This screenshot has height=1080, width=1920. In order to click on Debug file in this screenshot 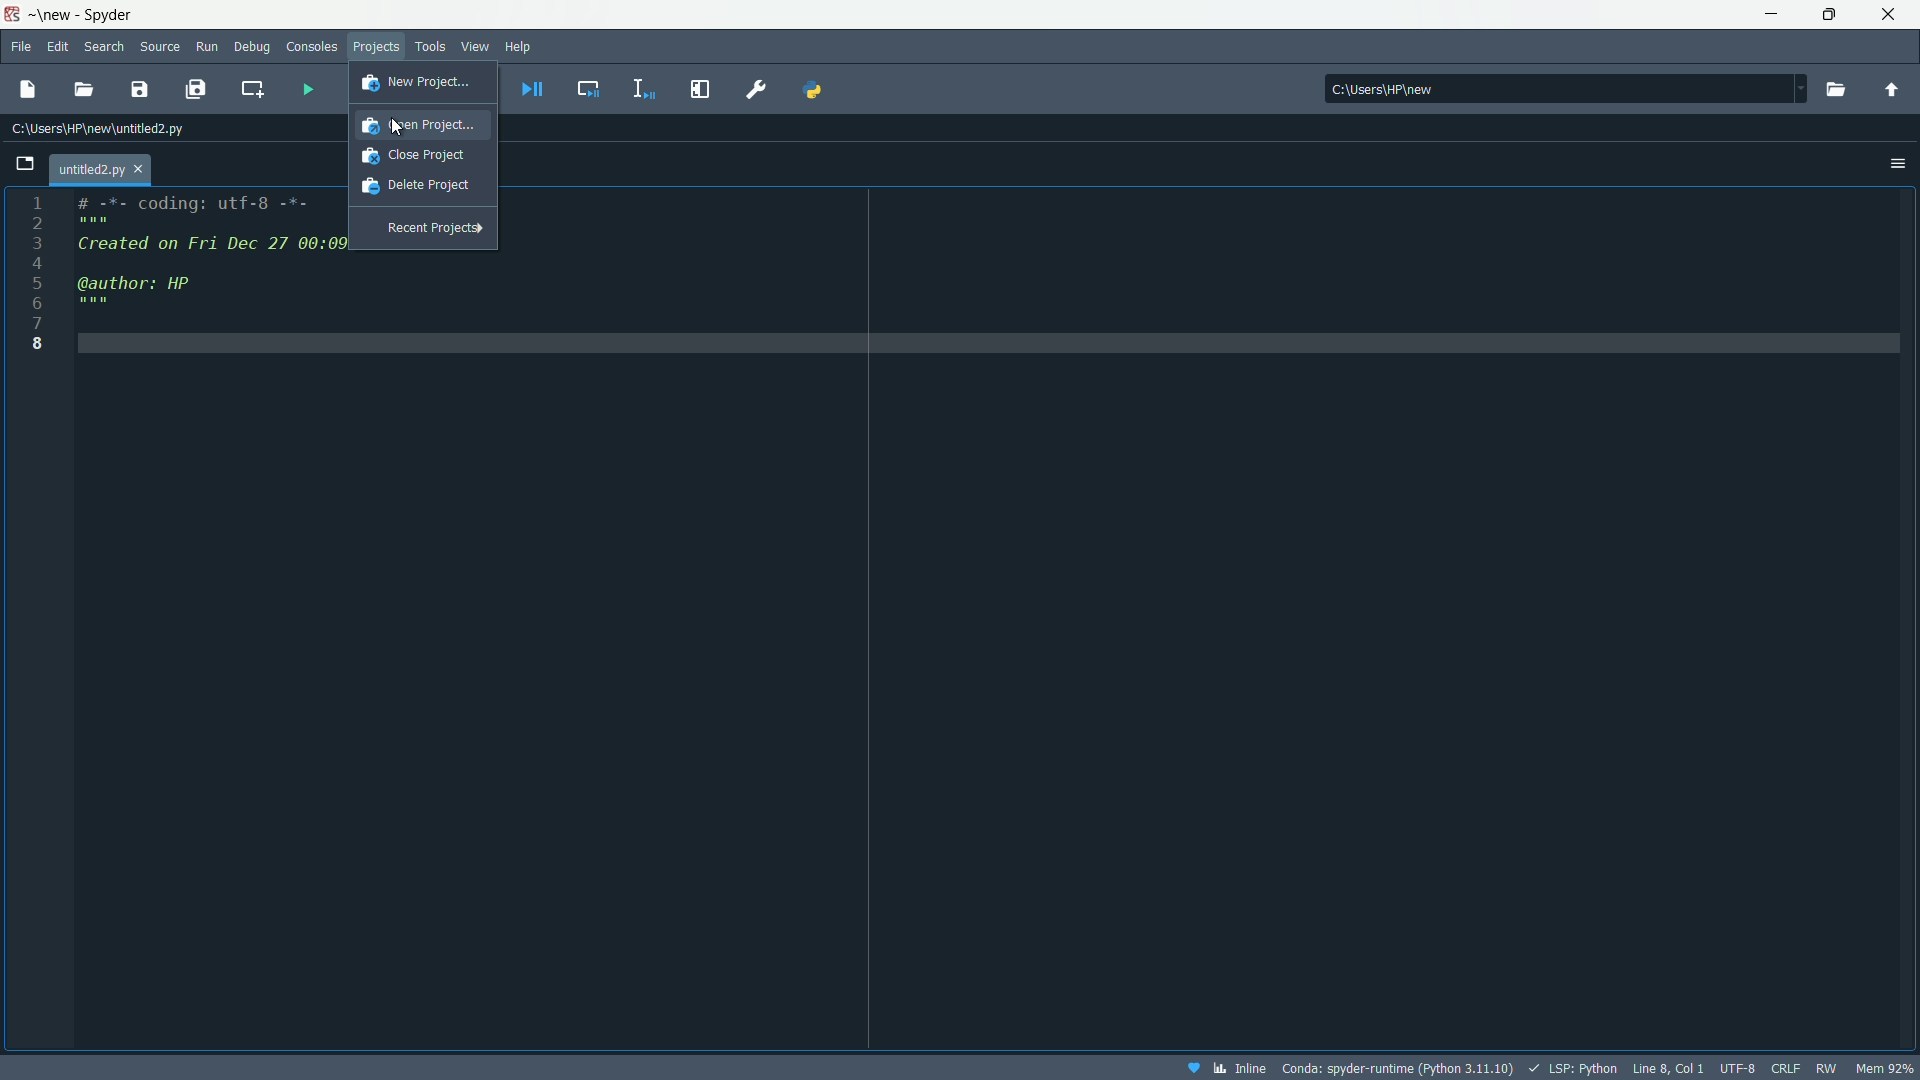, I will do `click(534, 89)`.